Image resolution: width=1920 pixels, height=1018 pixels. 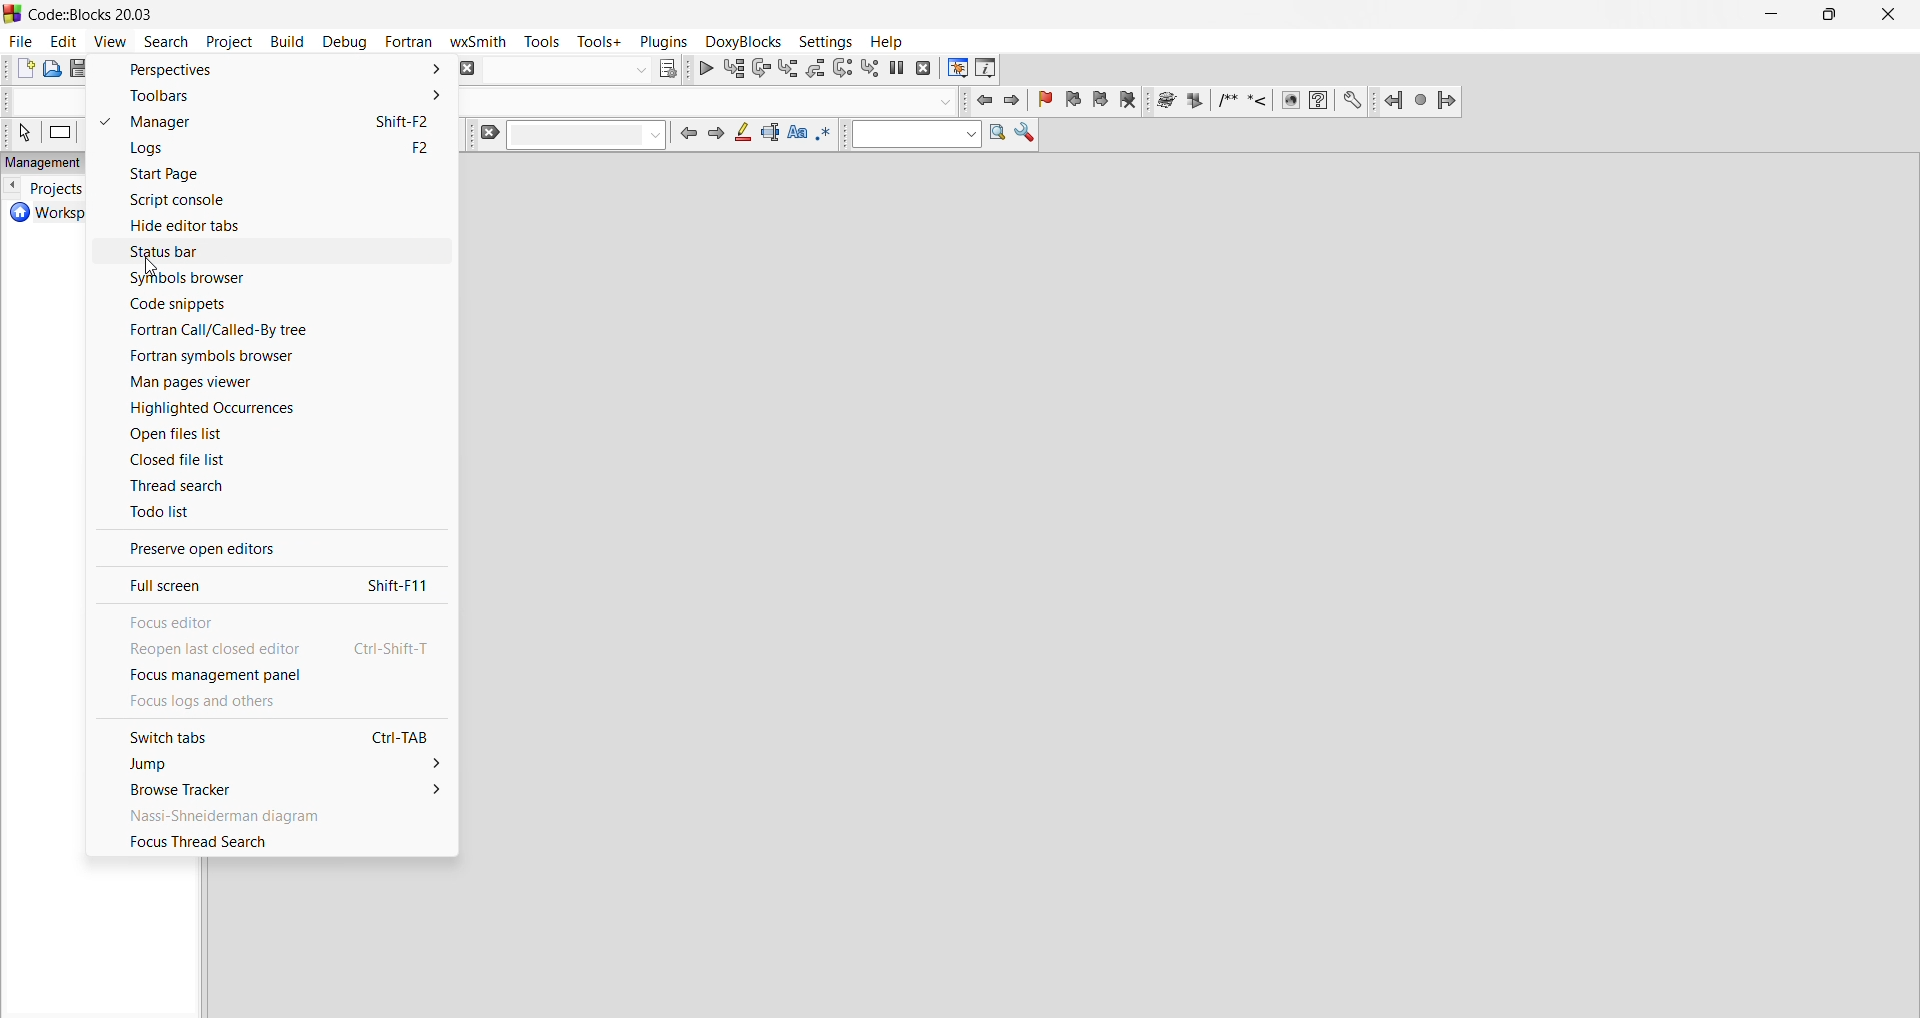 What do you see at coordinates (1289, 103) in the screenshot?
I see `HTML` at bounding box center [1289, 103].